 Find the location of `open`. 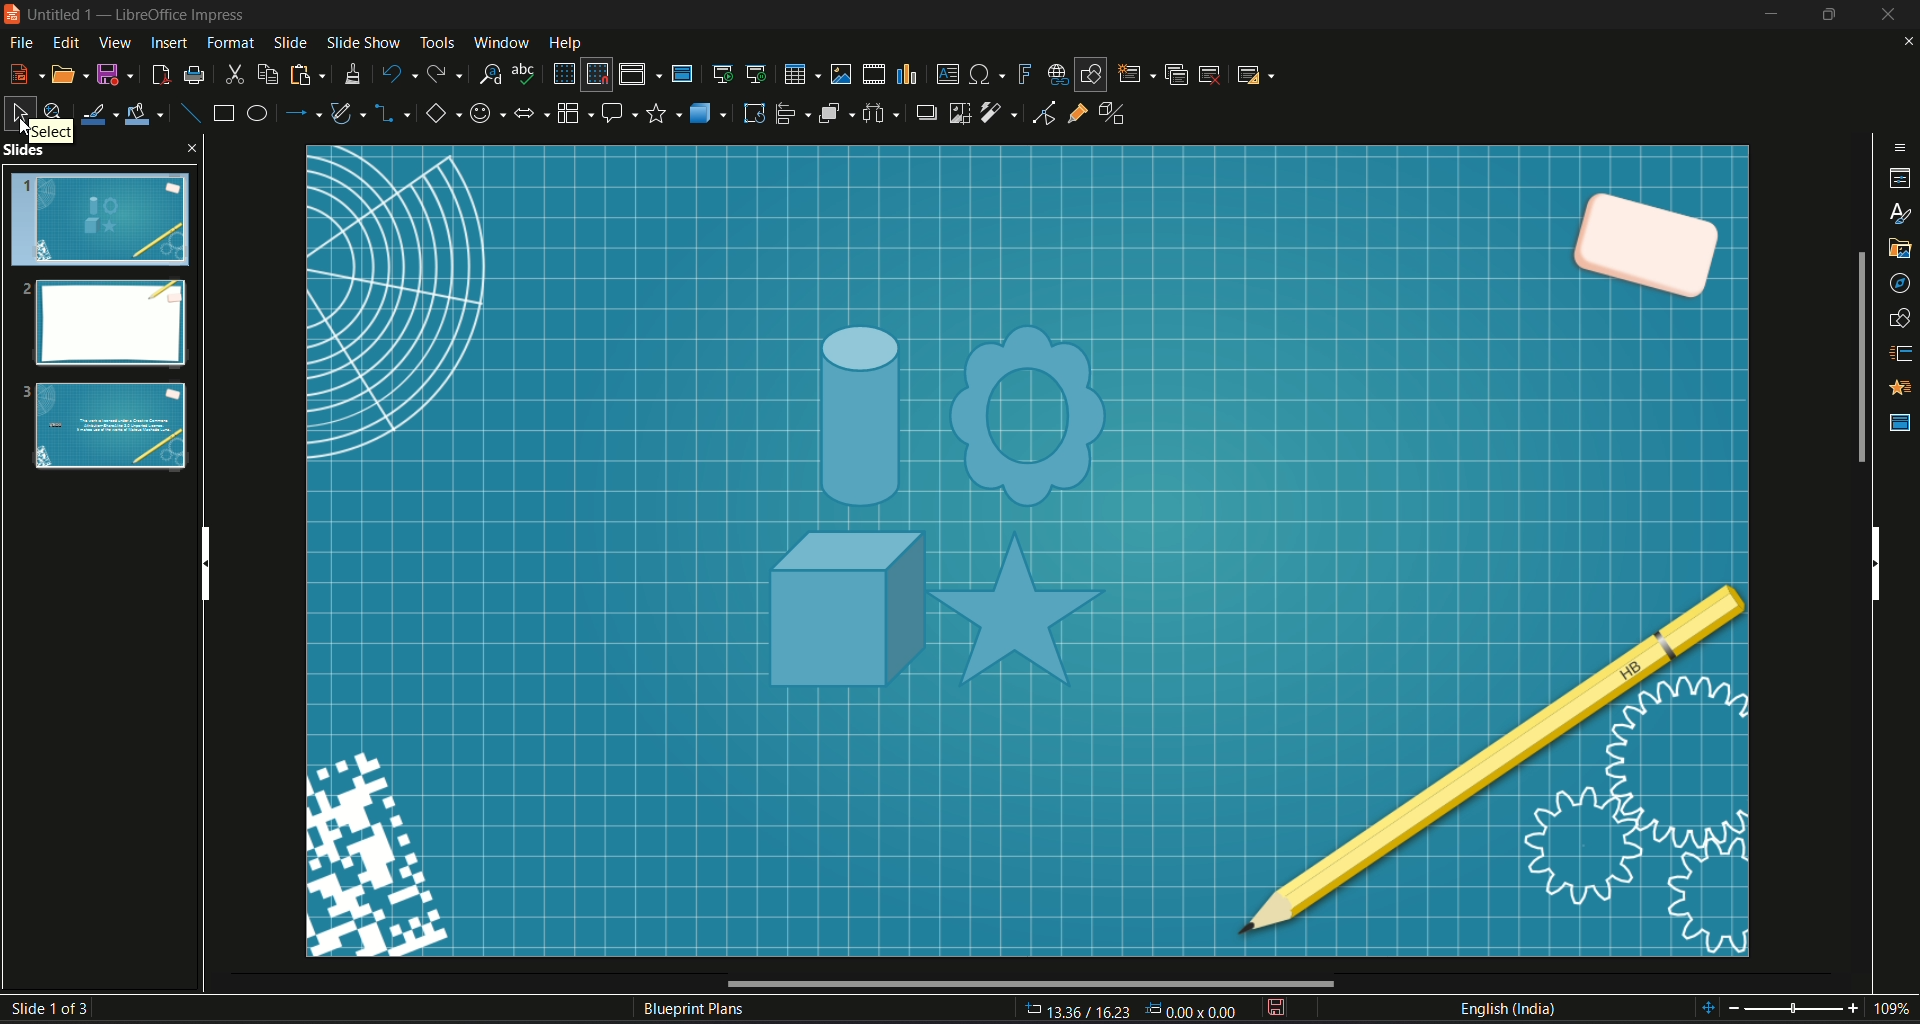

open is located at coordinates (71, 74).